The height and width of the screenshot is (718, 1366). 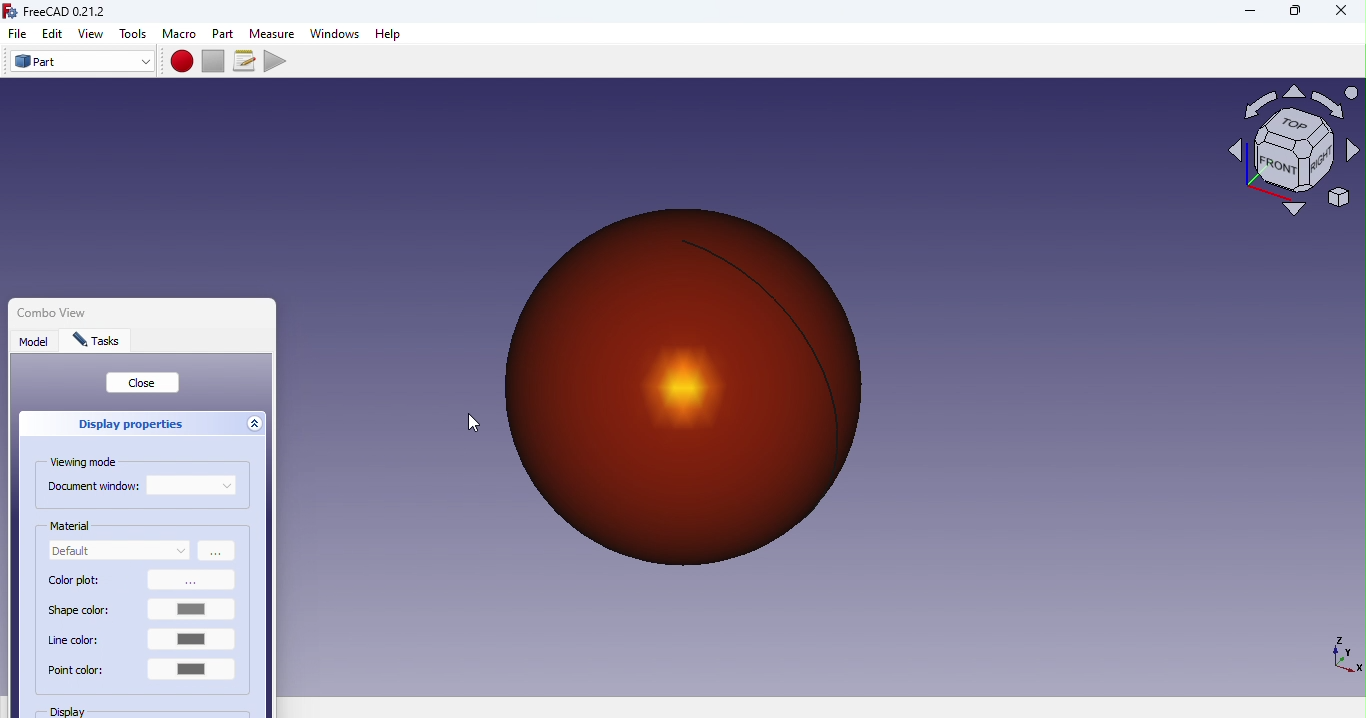 I want to click on Close, so click(x=1333, y=14).